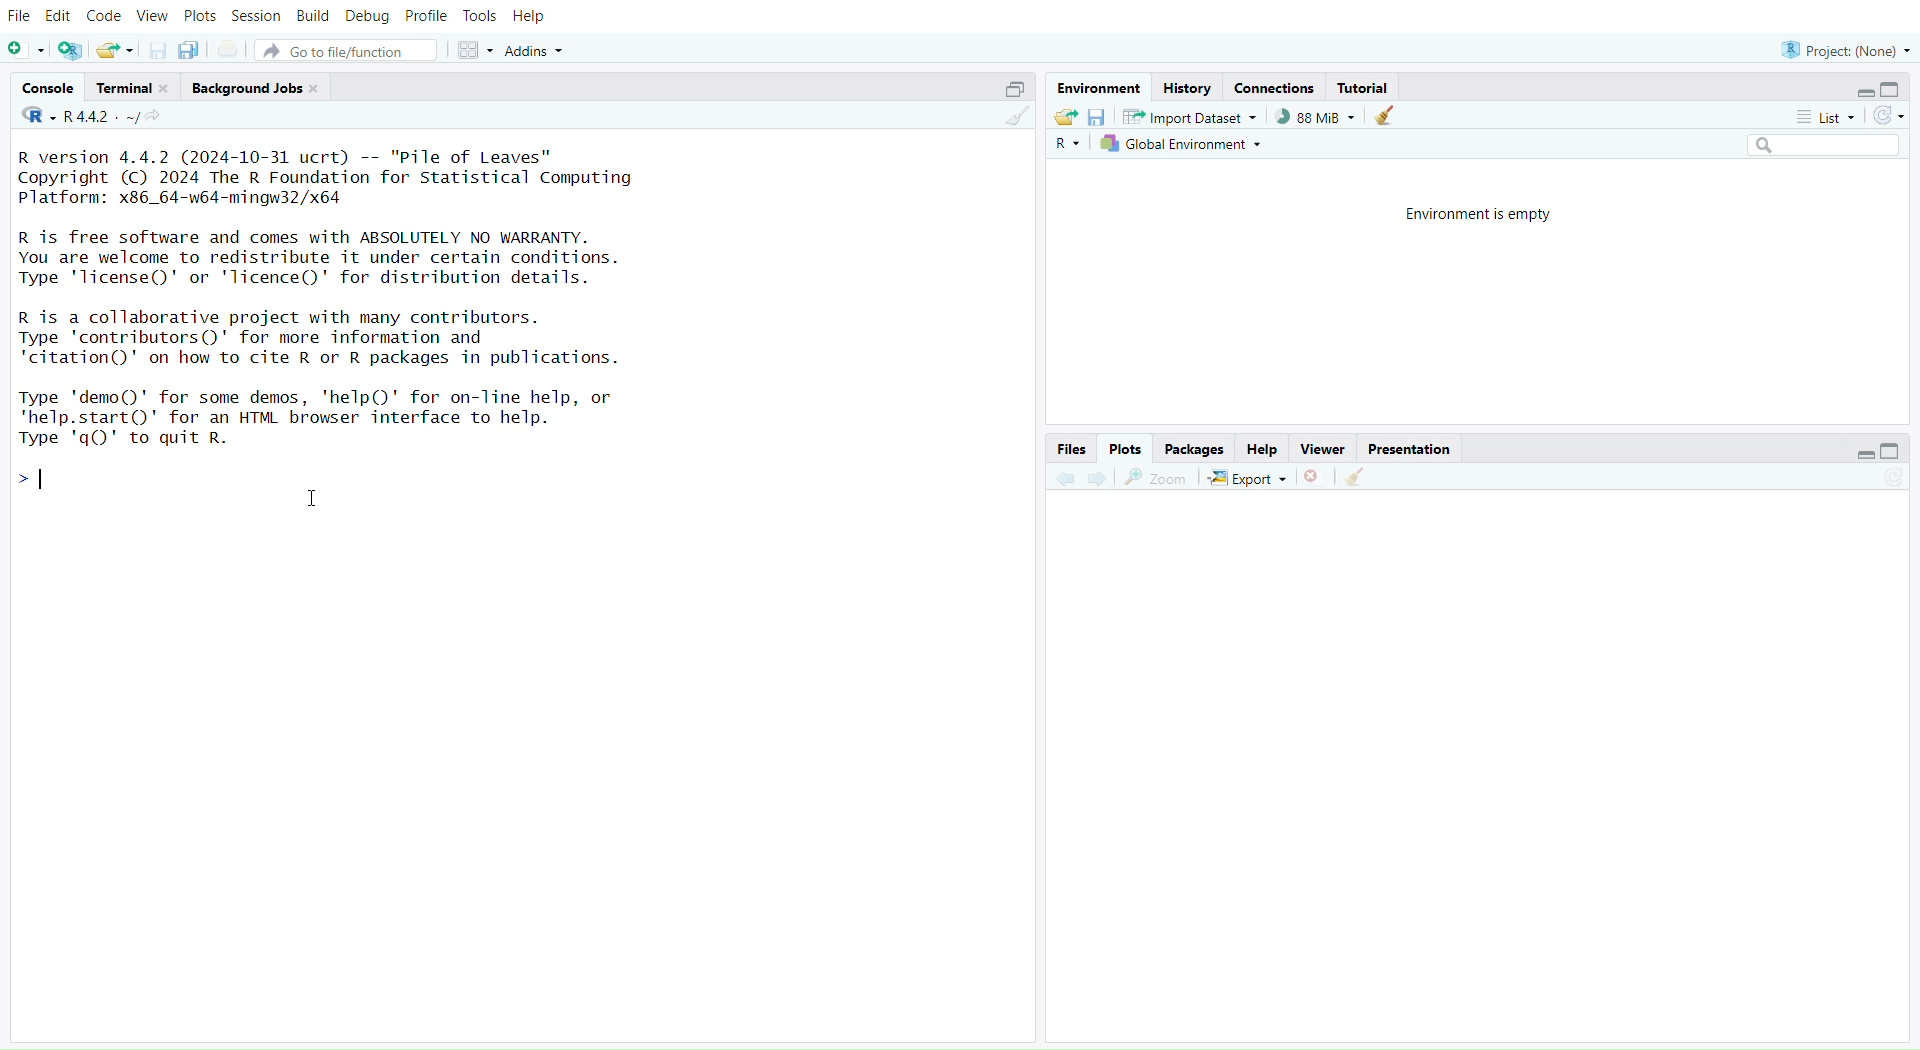 The width and height of the screenshot is (1920, 1050). Describe the element at coordinates (479, 16) in the screenshot. I see `tools` at that location.